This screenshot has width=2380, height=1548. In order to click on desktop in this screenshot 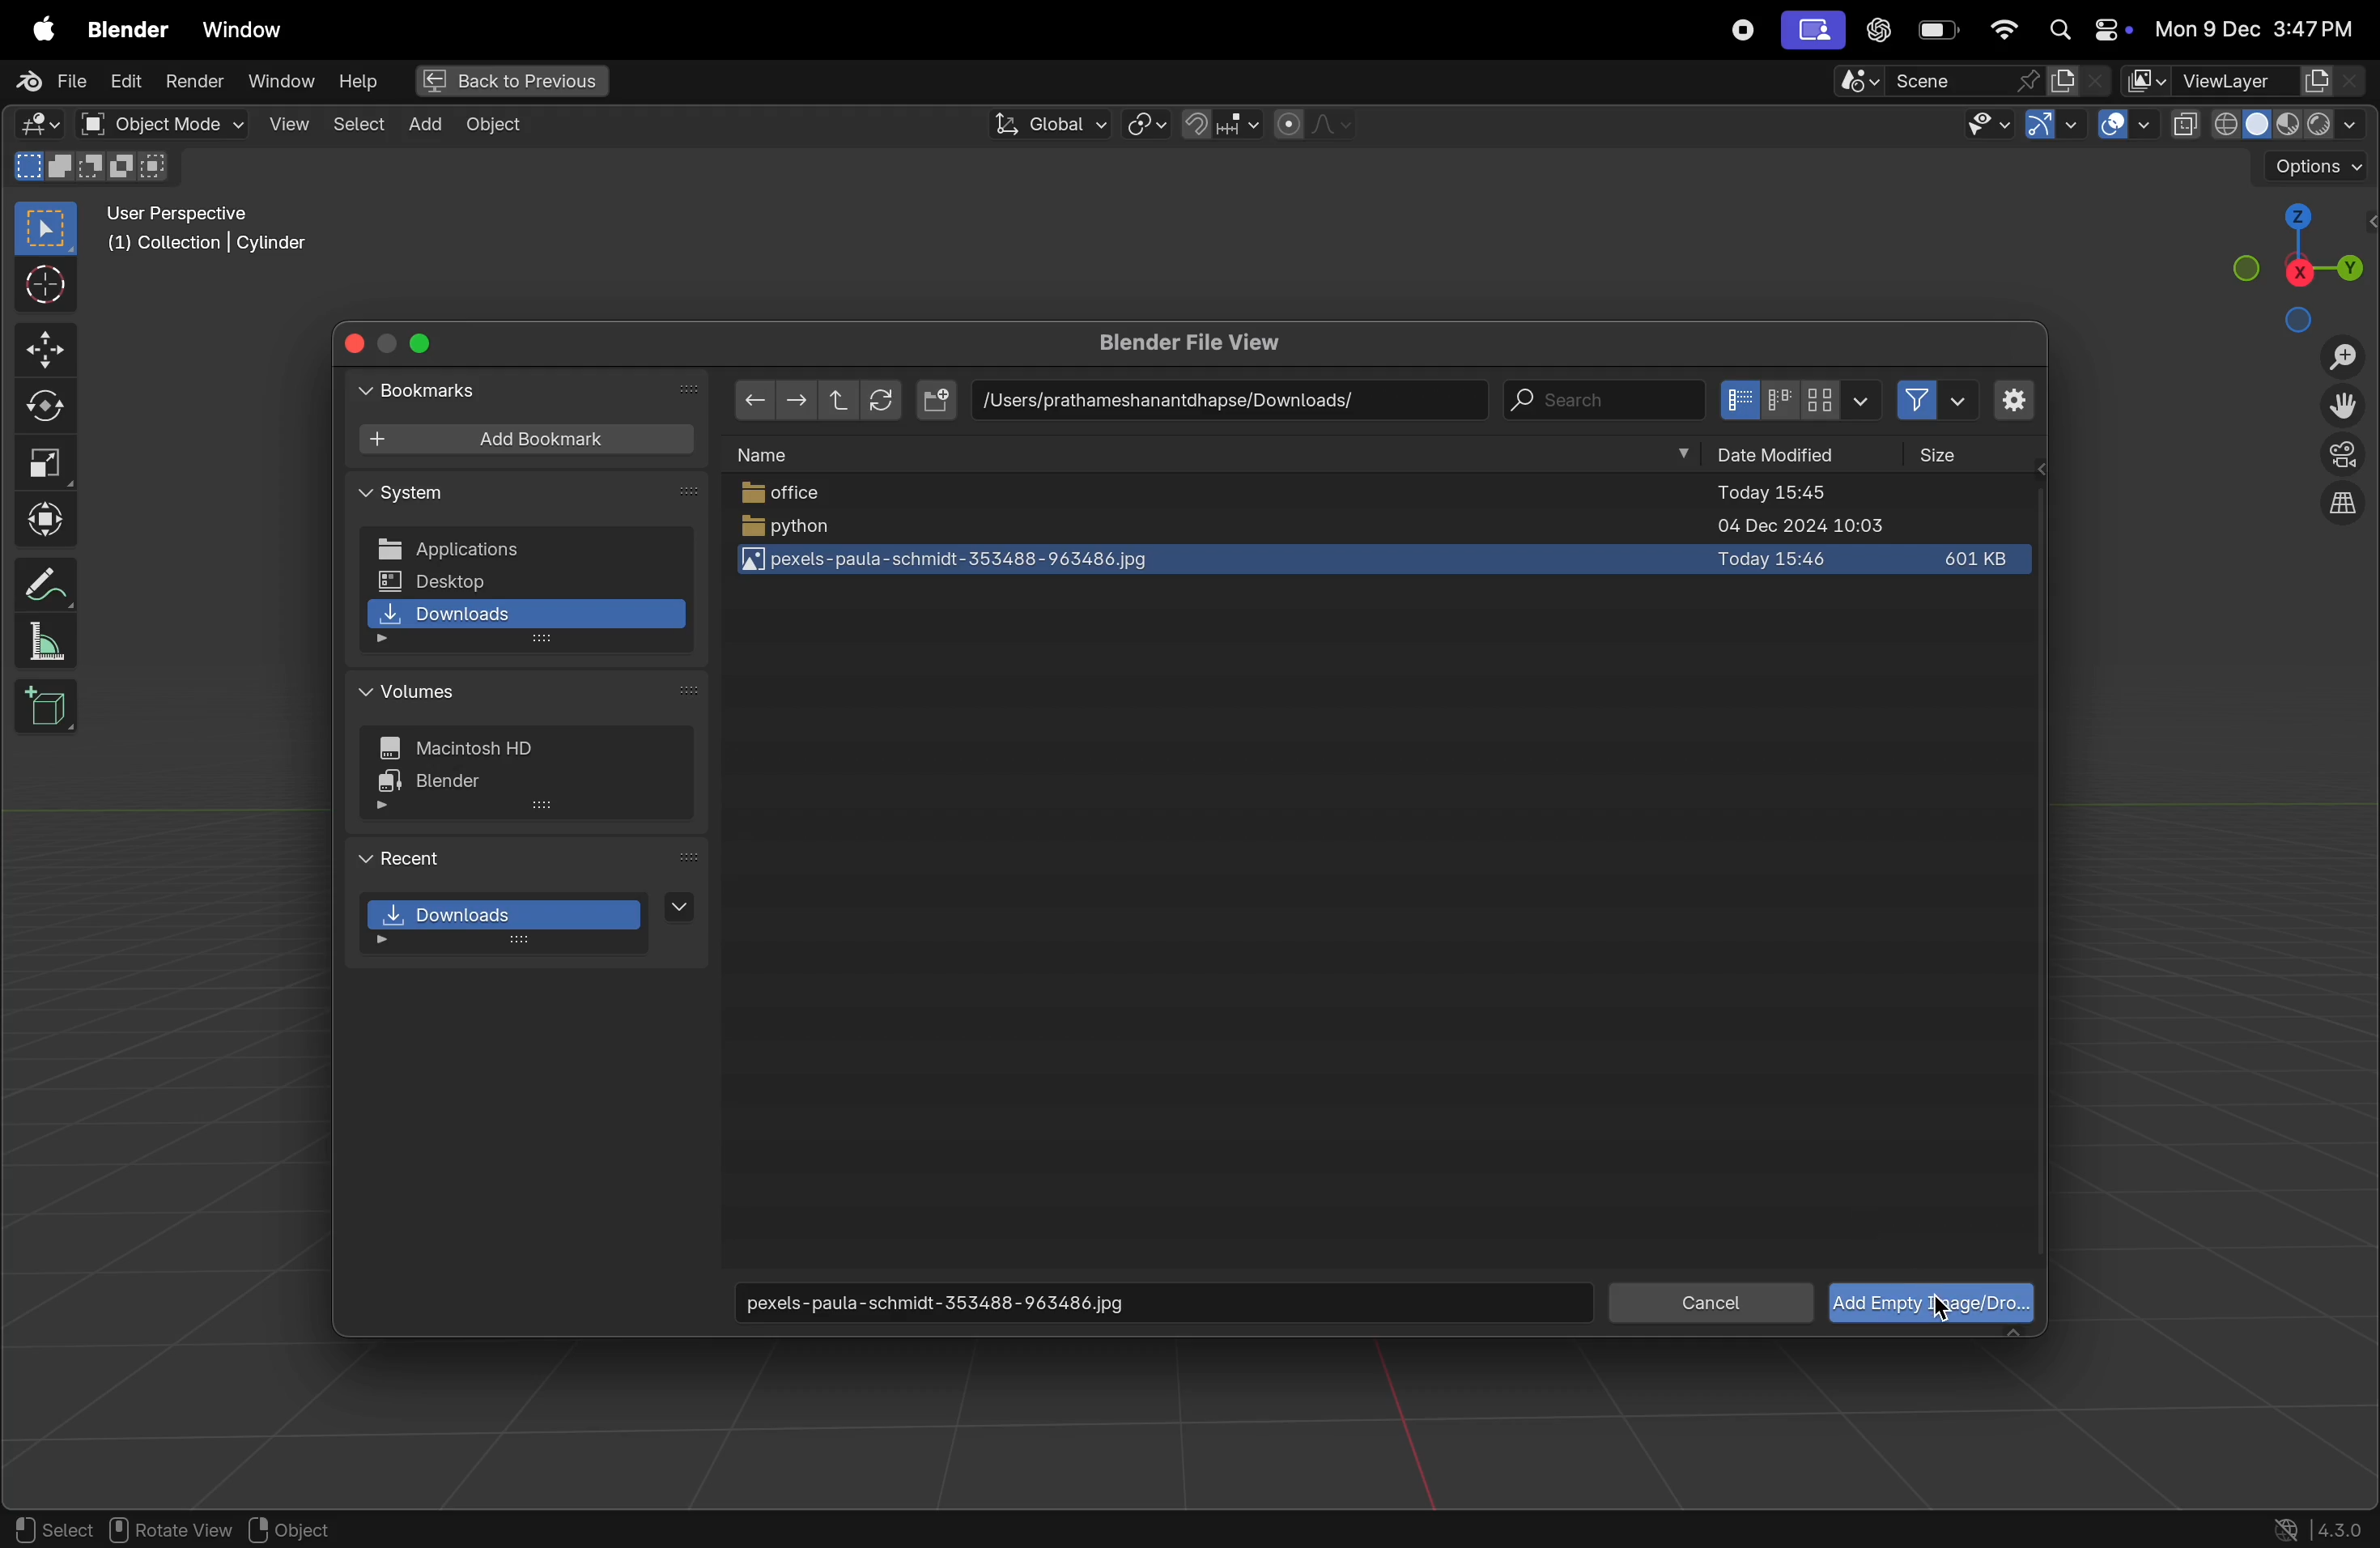, I will do `click(526, 580)`.